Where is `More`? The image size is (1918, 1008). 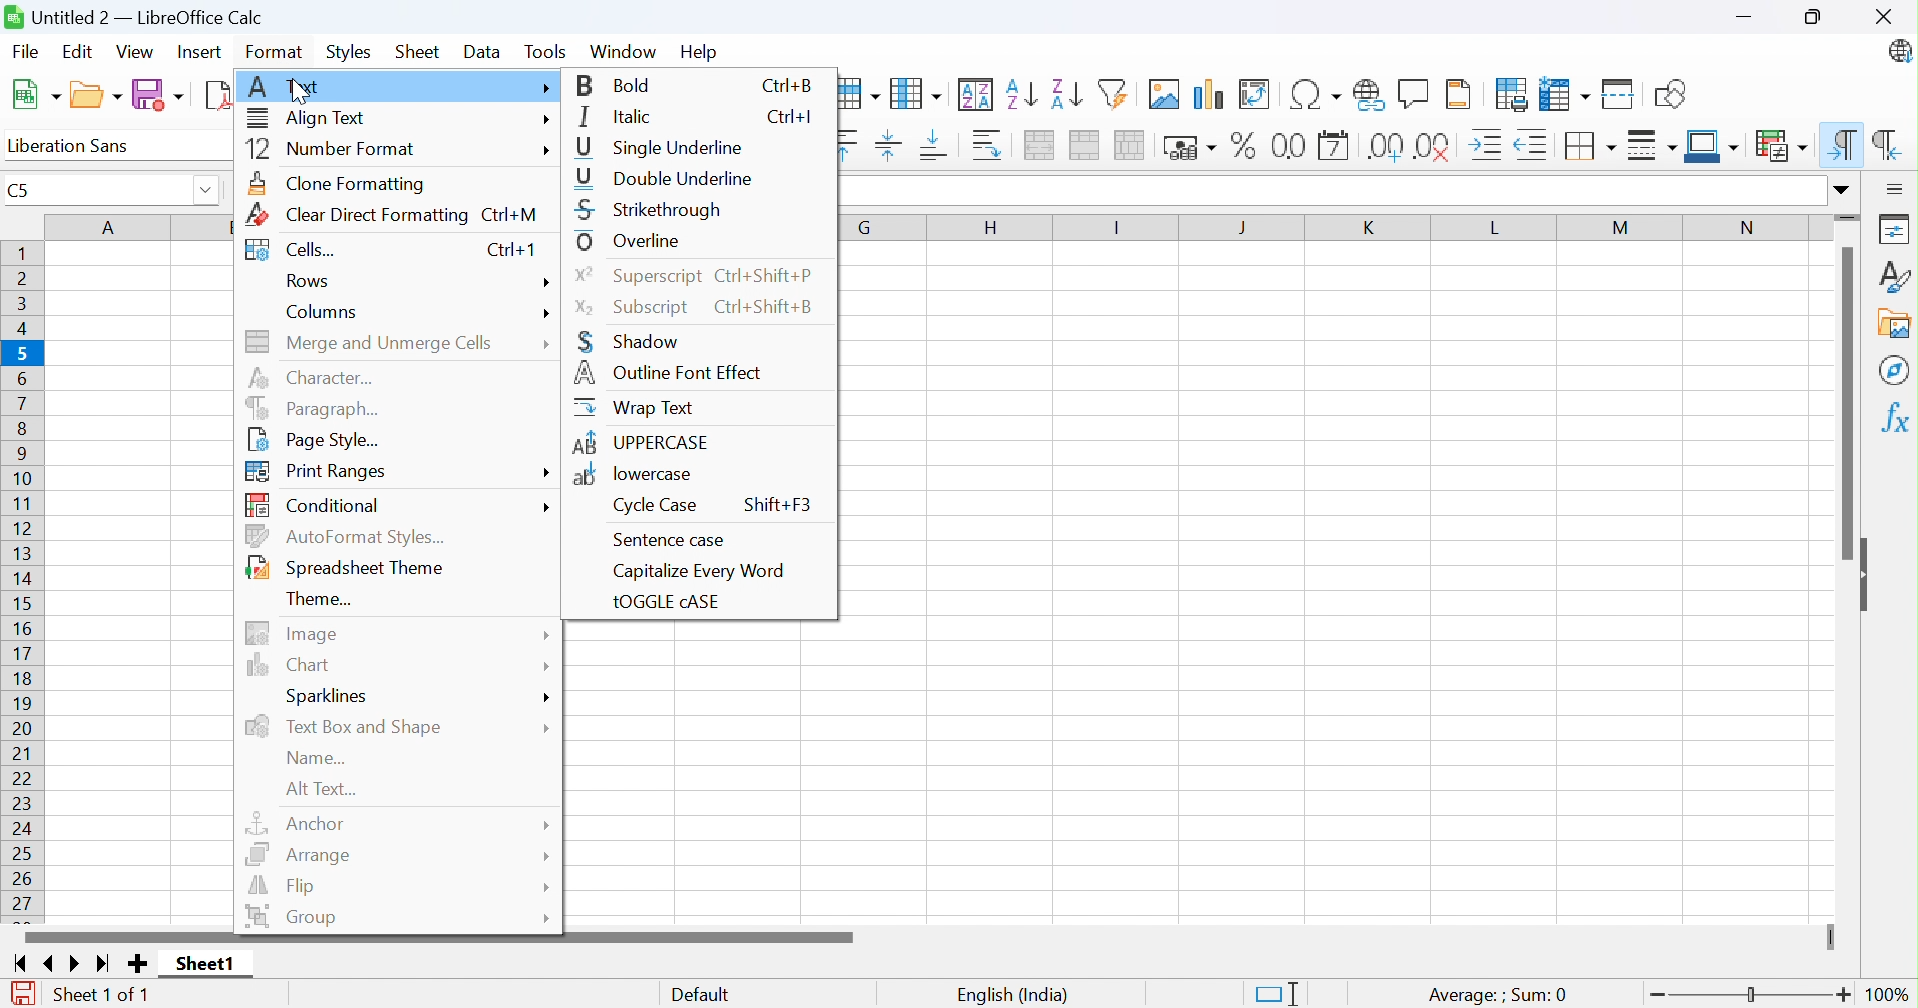
More is located at coordinates (548, 281).